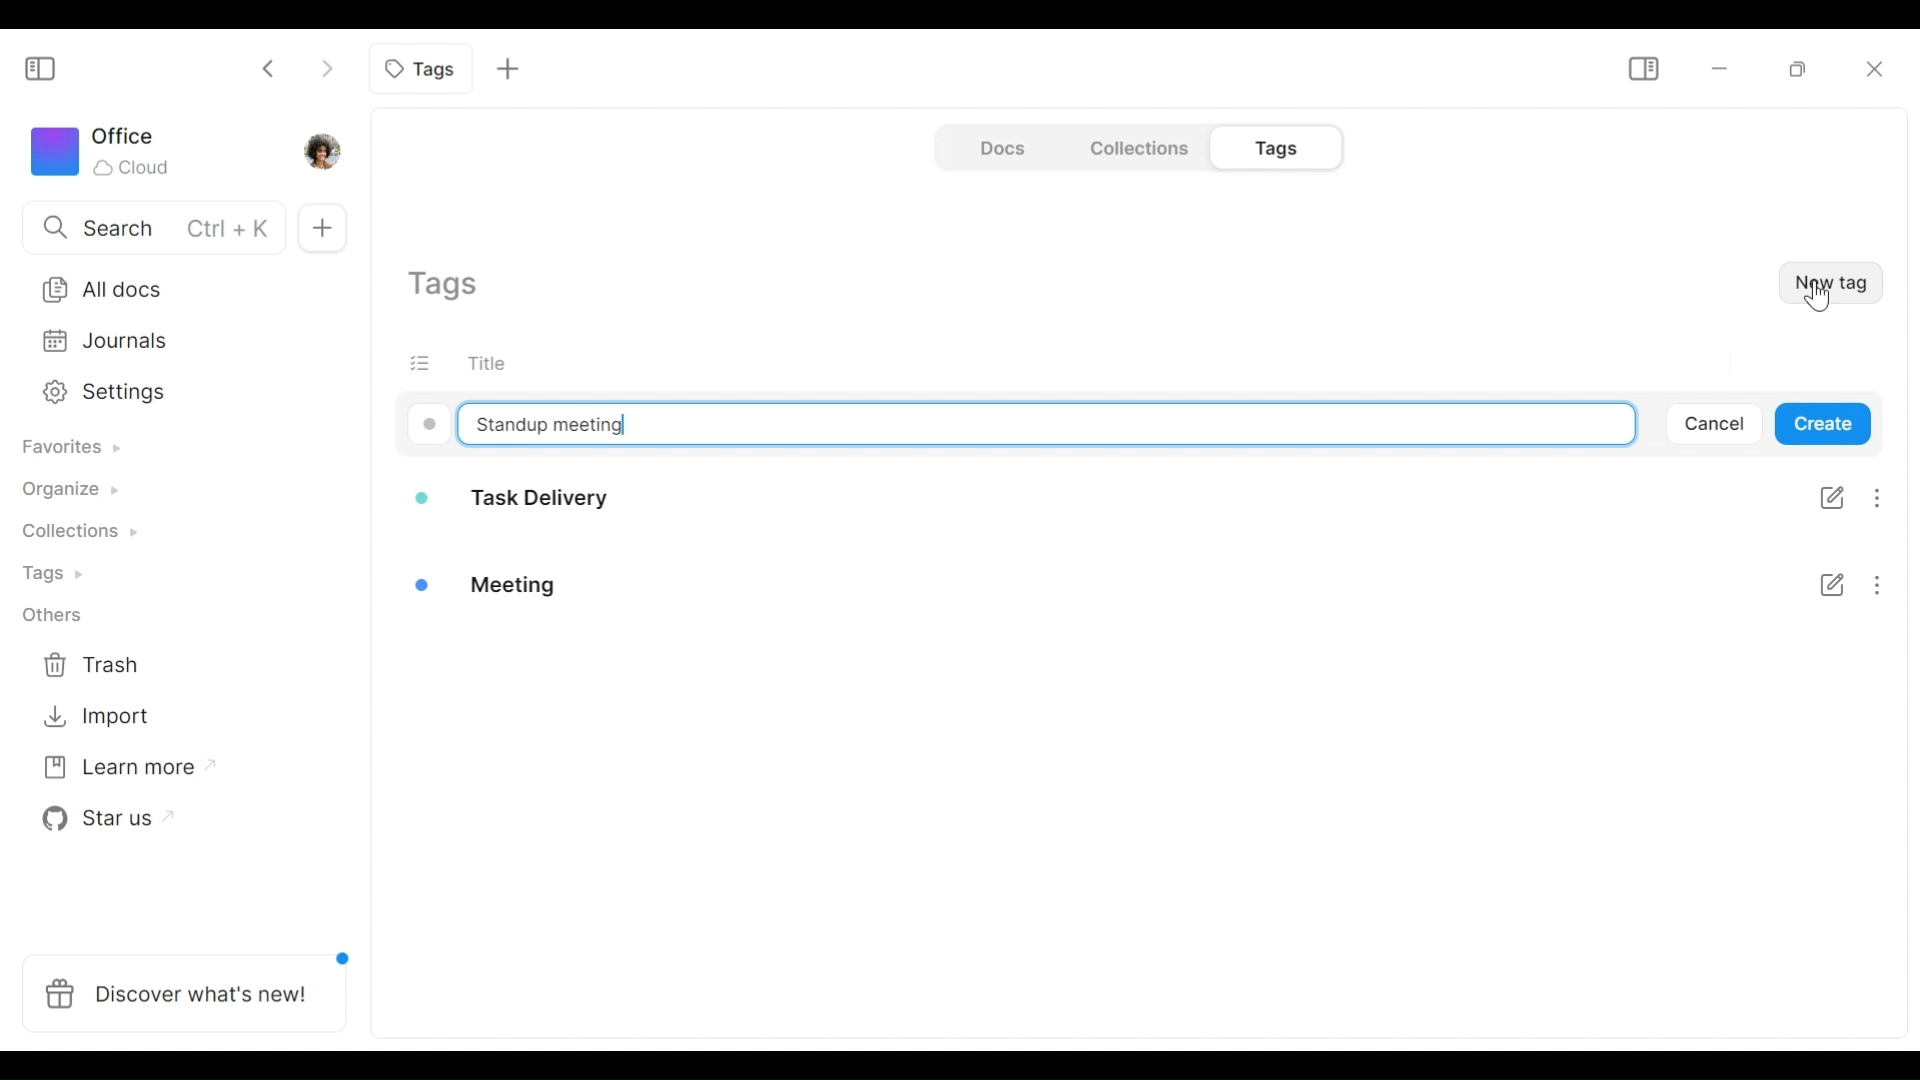 This screenshot has width=1920, height=1080. I want to click on Star us, so click(106, 820).